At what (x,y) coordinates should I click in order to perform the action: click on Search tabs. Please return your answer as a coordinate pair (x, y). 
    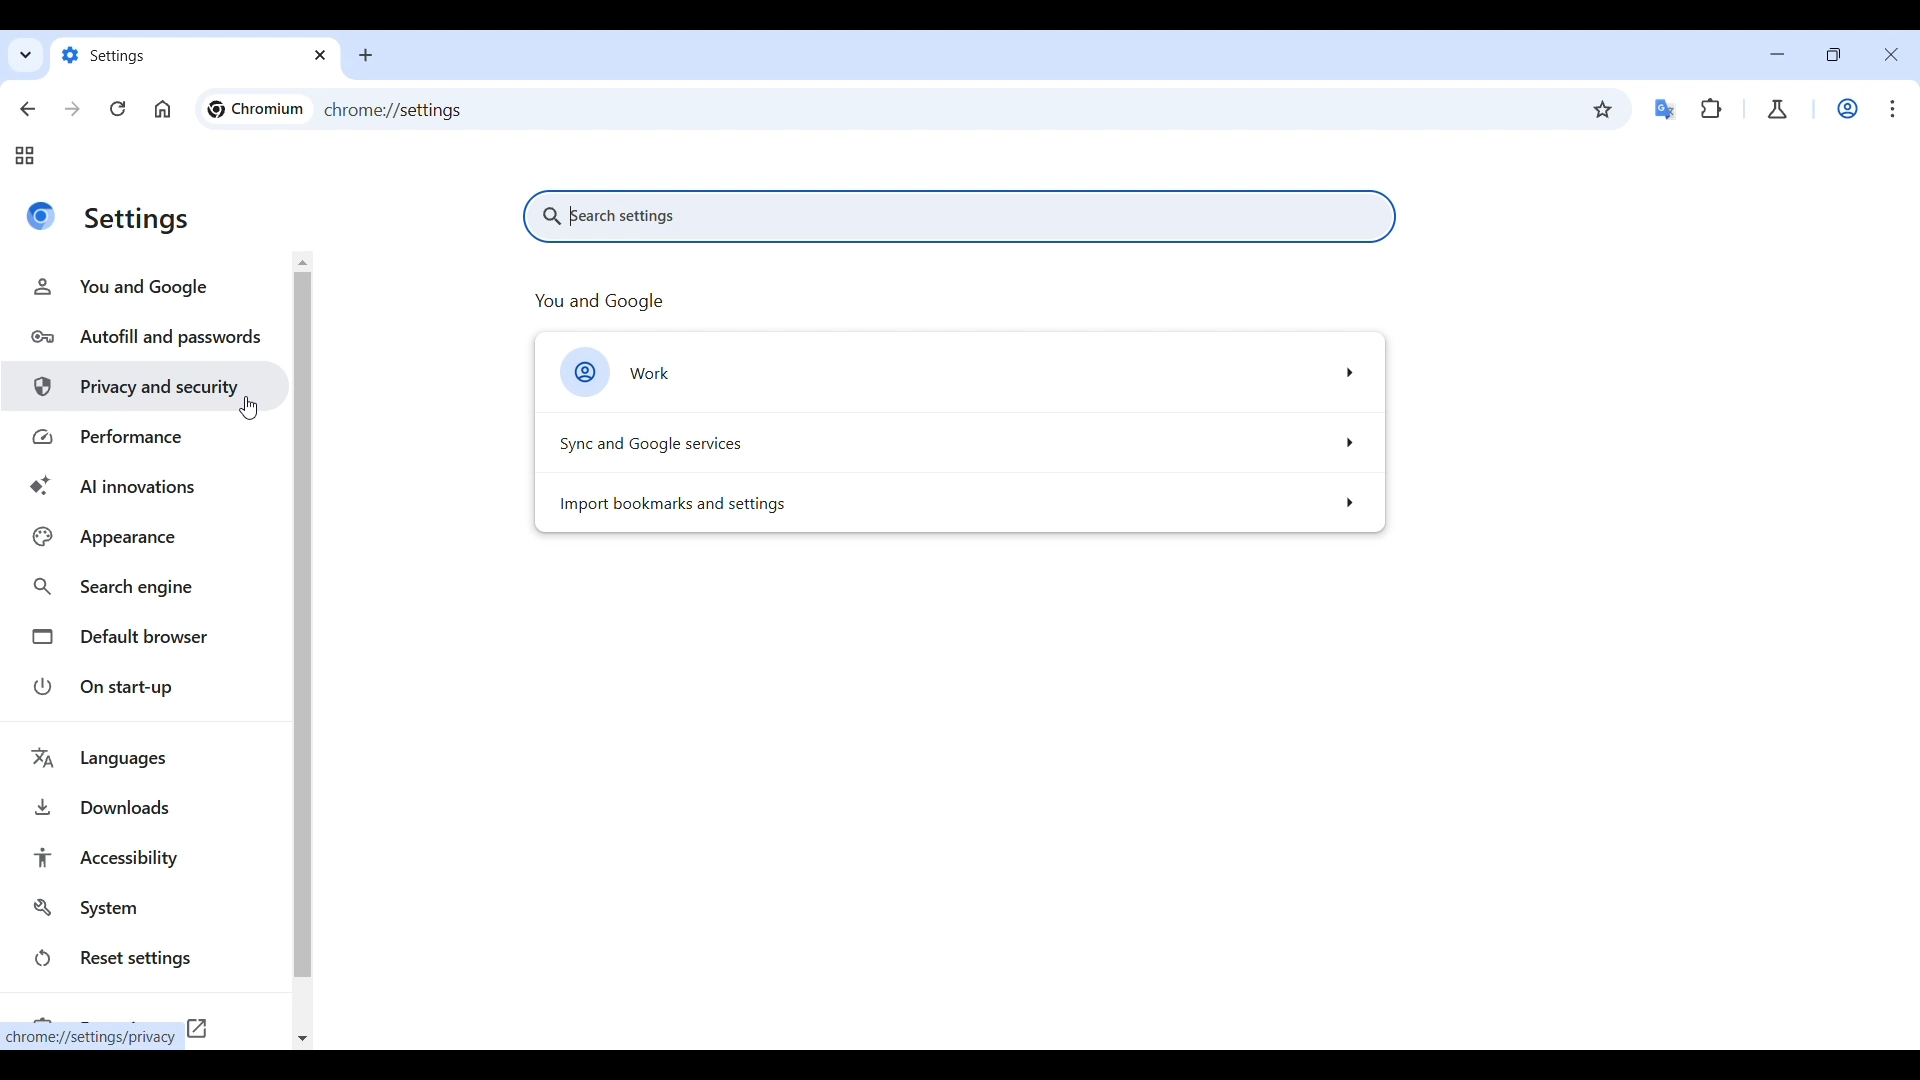
    Looking at the image, I should click on (27, 55).